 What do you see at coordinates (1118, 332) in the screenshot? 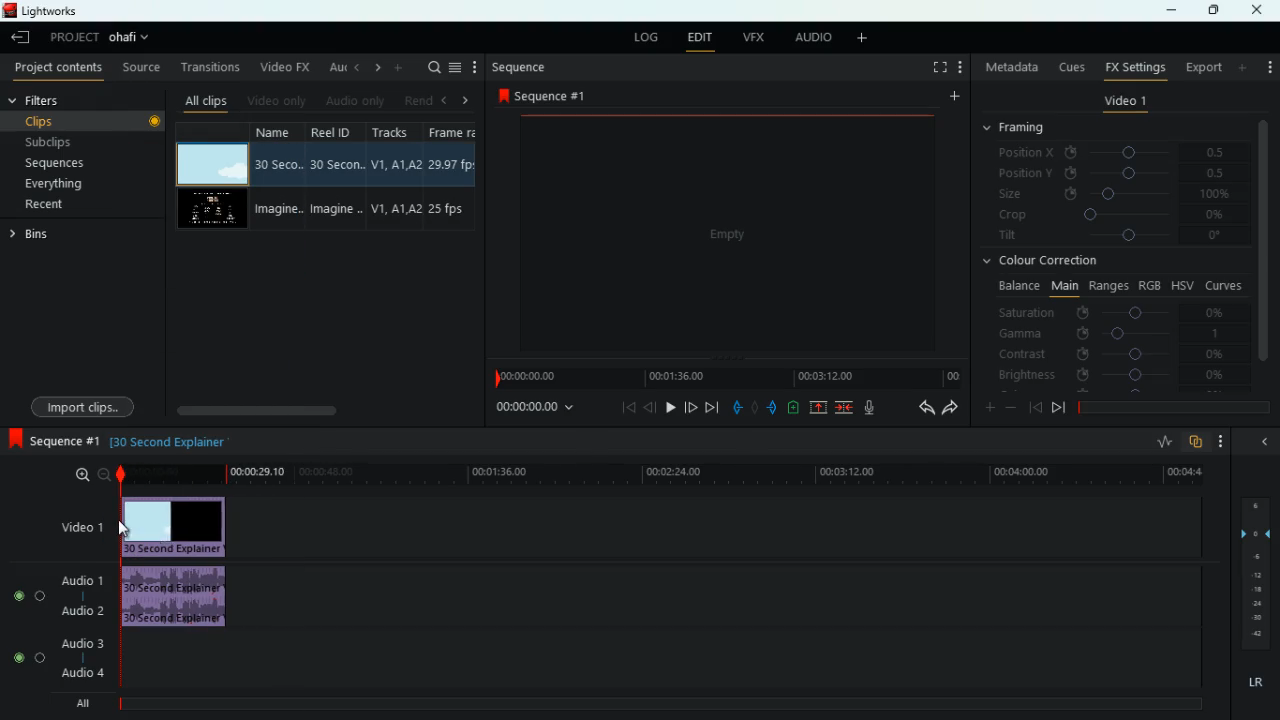
I see `gamma` at bounding box center [1118, 332].